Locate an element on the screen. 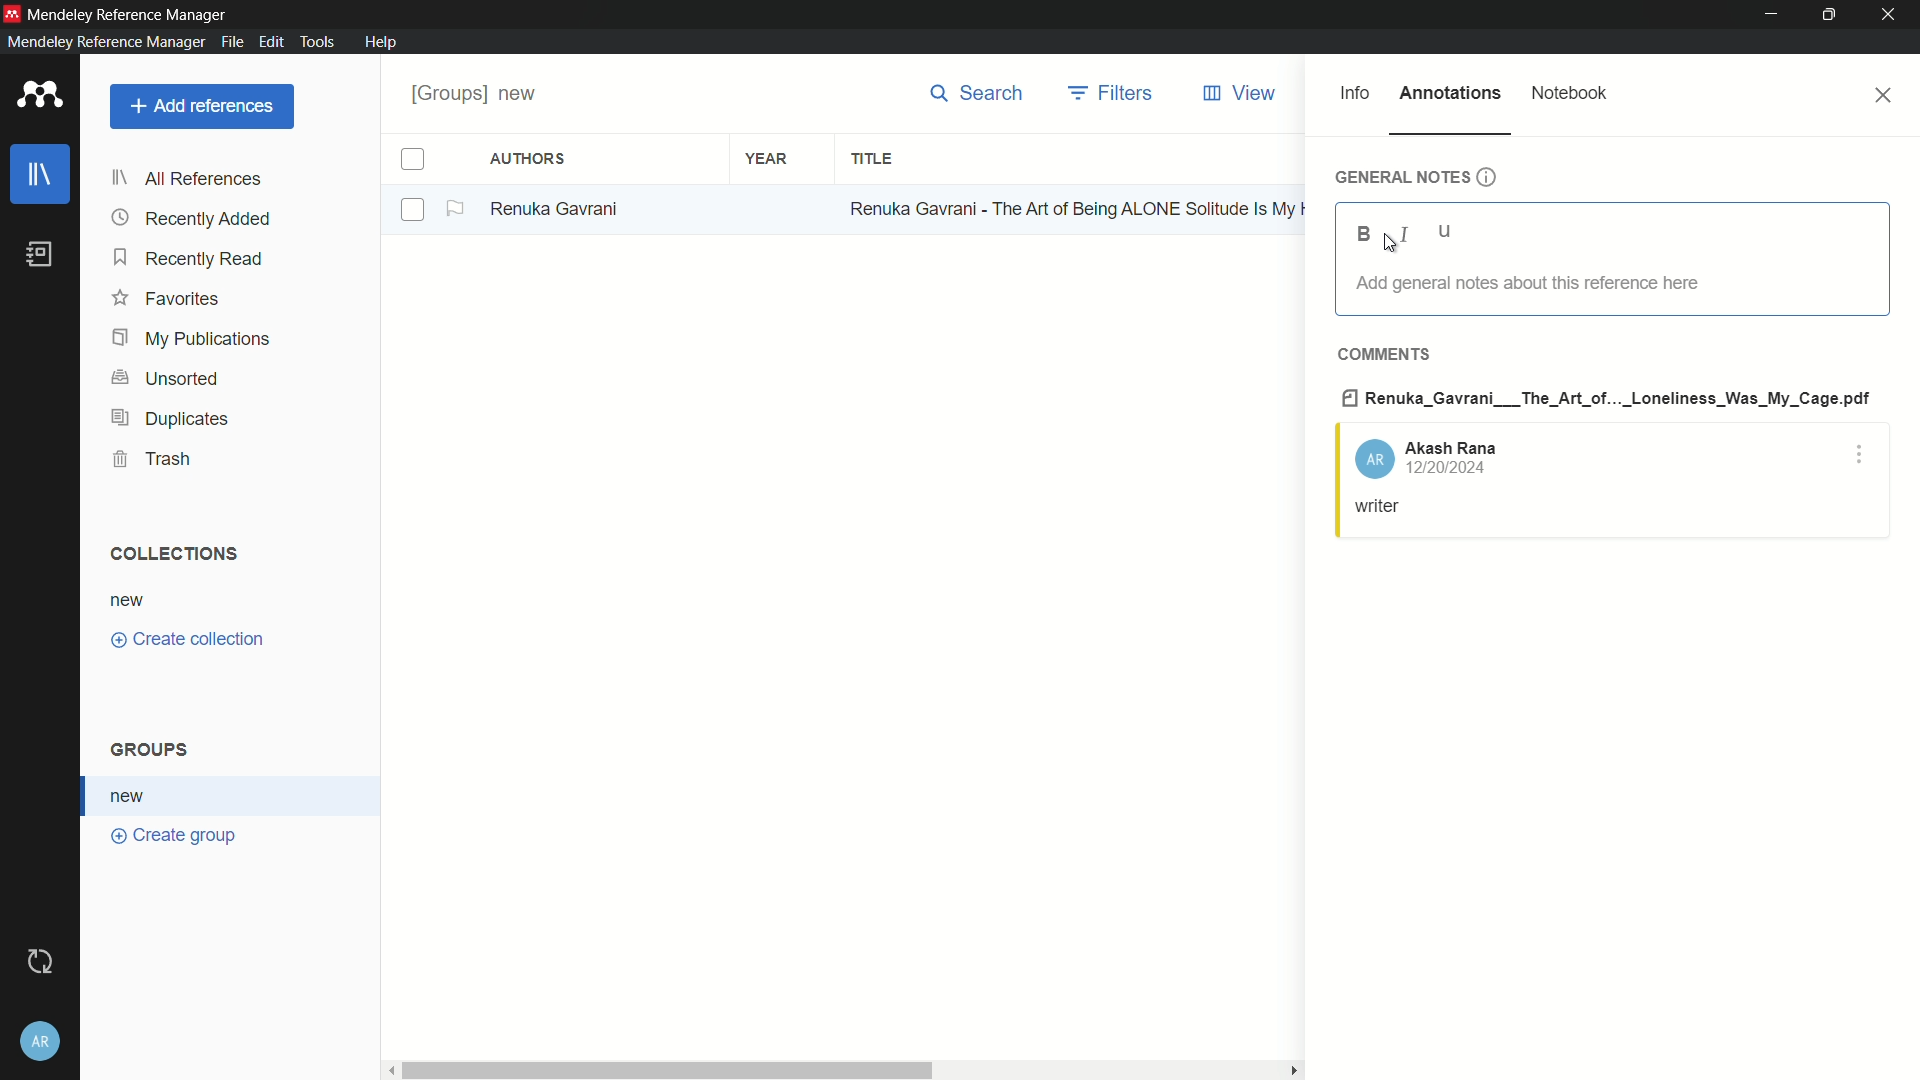 This screenshot has height=1080, width=1920. favorites is located at coordinates (167, 301).